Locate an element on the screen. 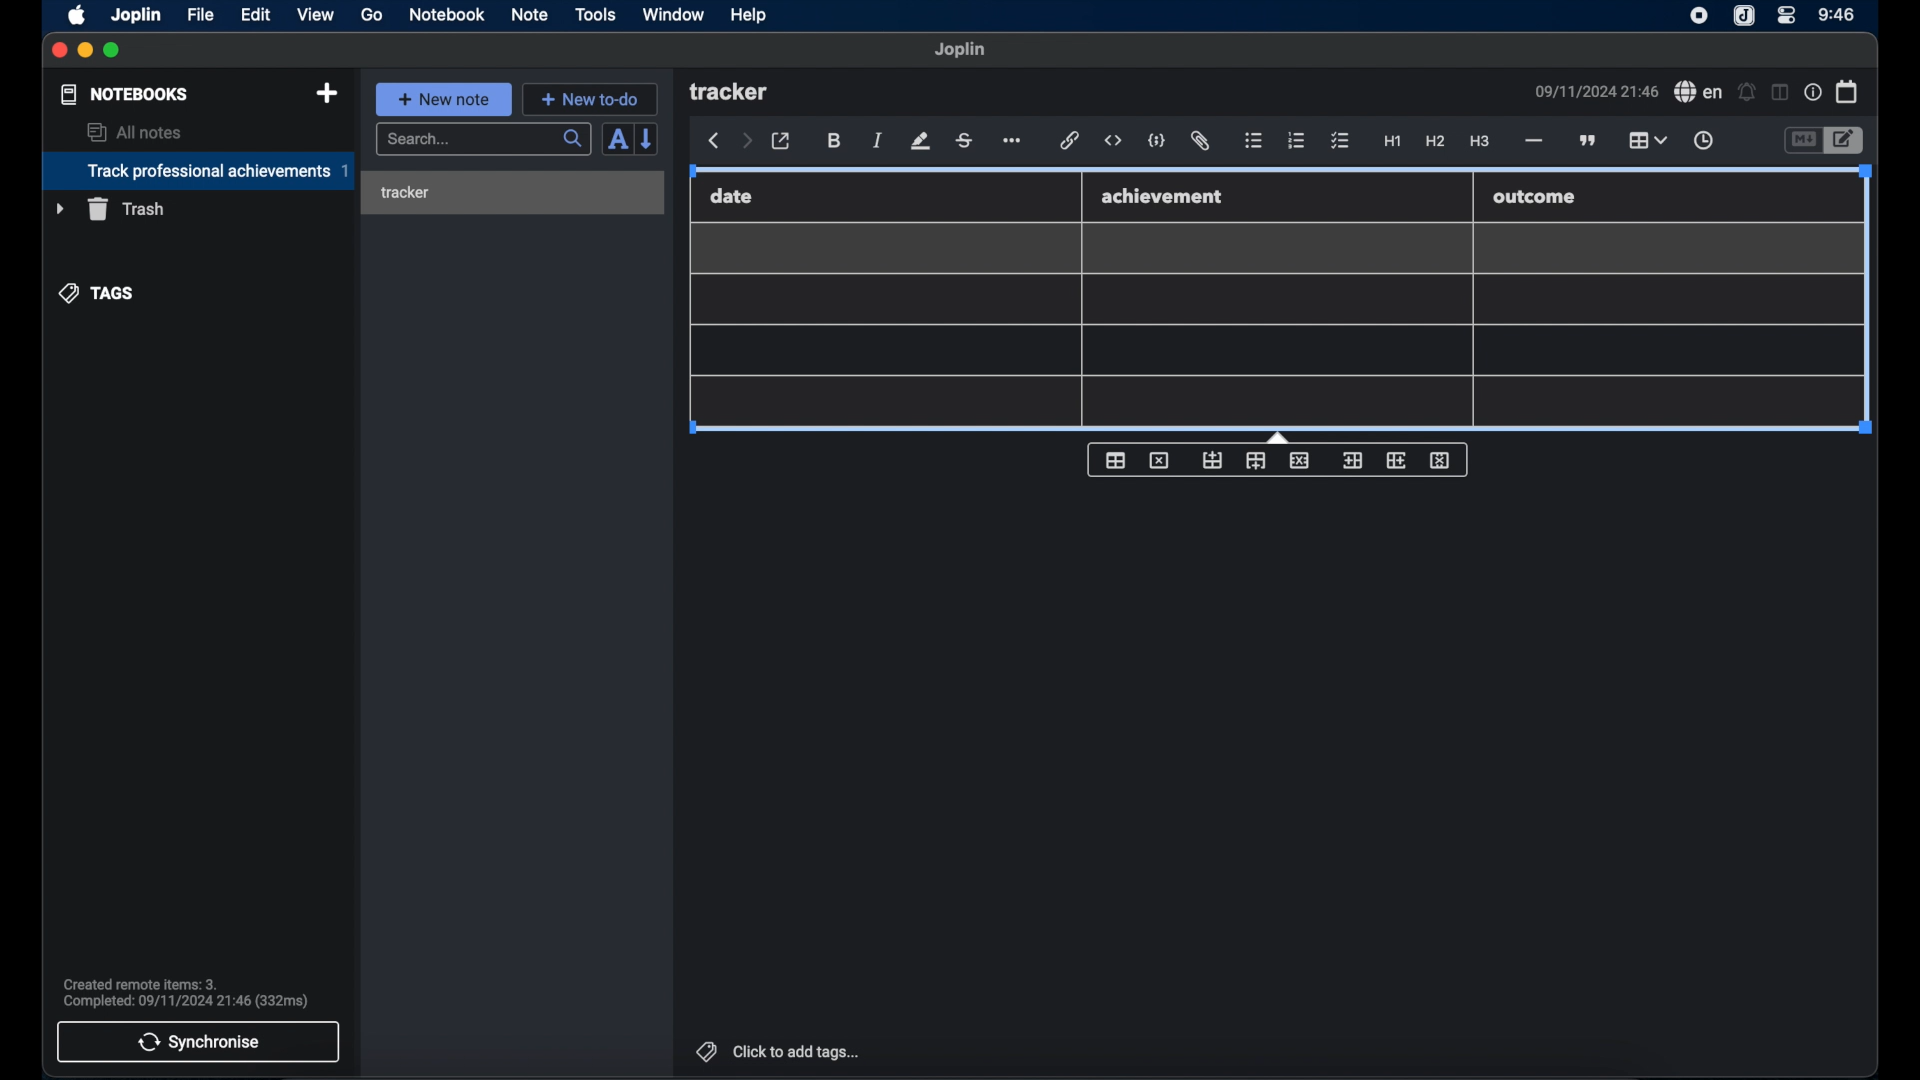 The height and width of the screenshot is (1080, 1920). synchronise is located at coordinates (199, 1042).